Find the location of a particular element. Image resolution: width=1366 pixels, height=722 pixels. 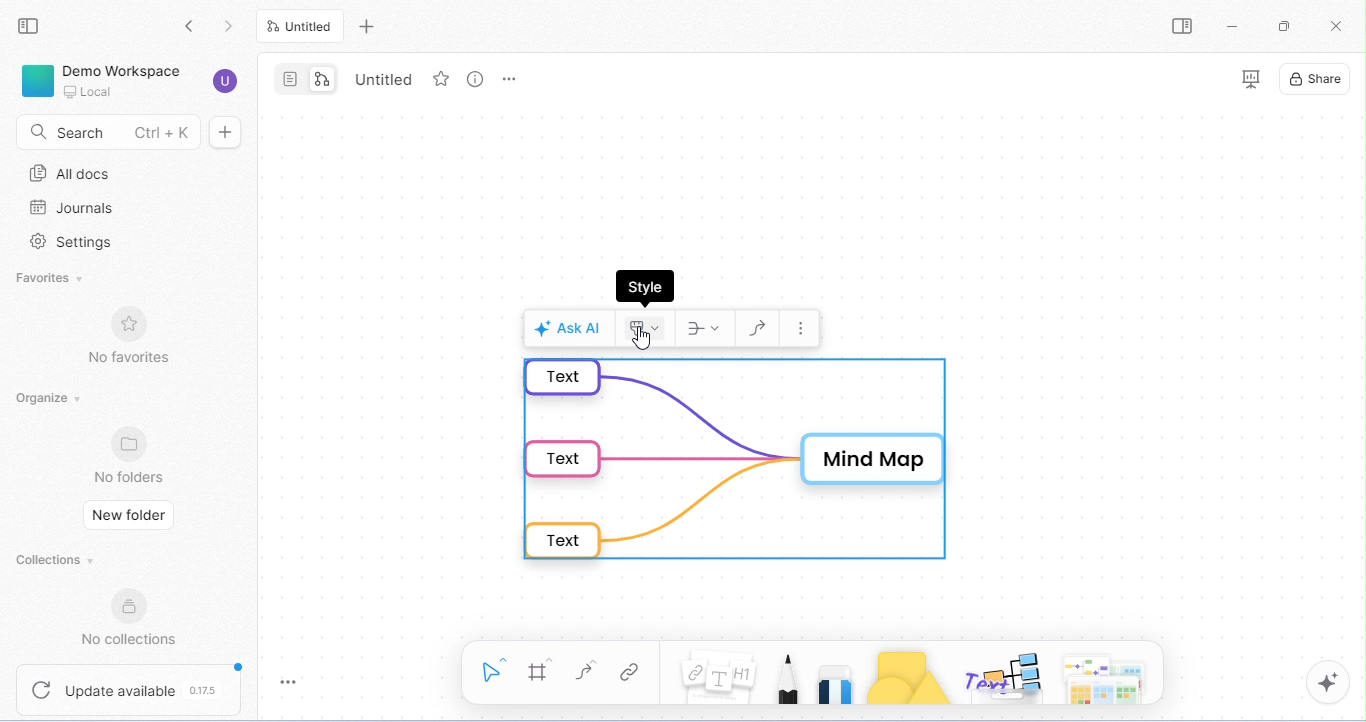

no favorites is located at coordinates (132, 336).